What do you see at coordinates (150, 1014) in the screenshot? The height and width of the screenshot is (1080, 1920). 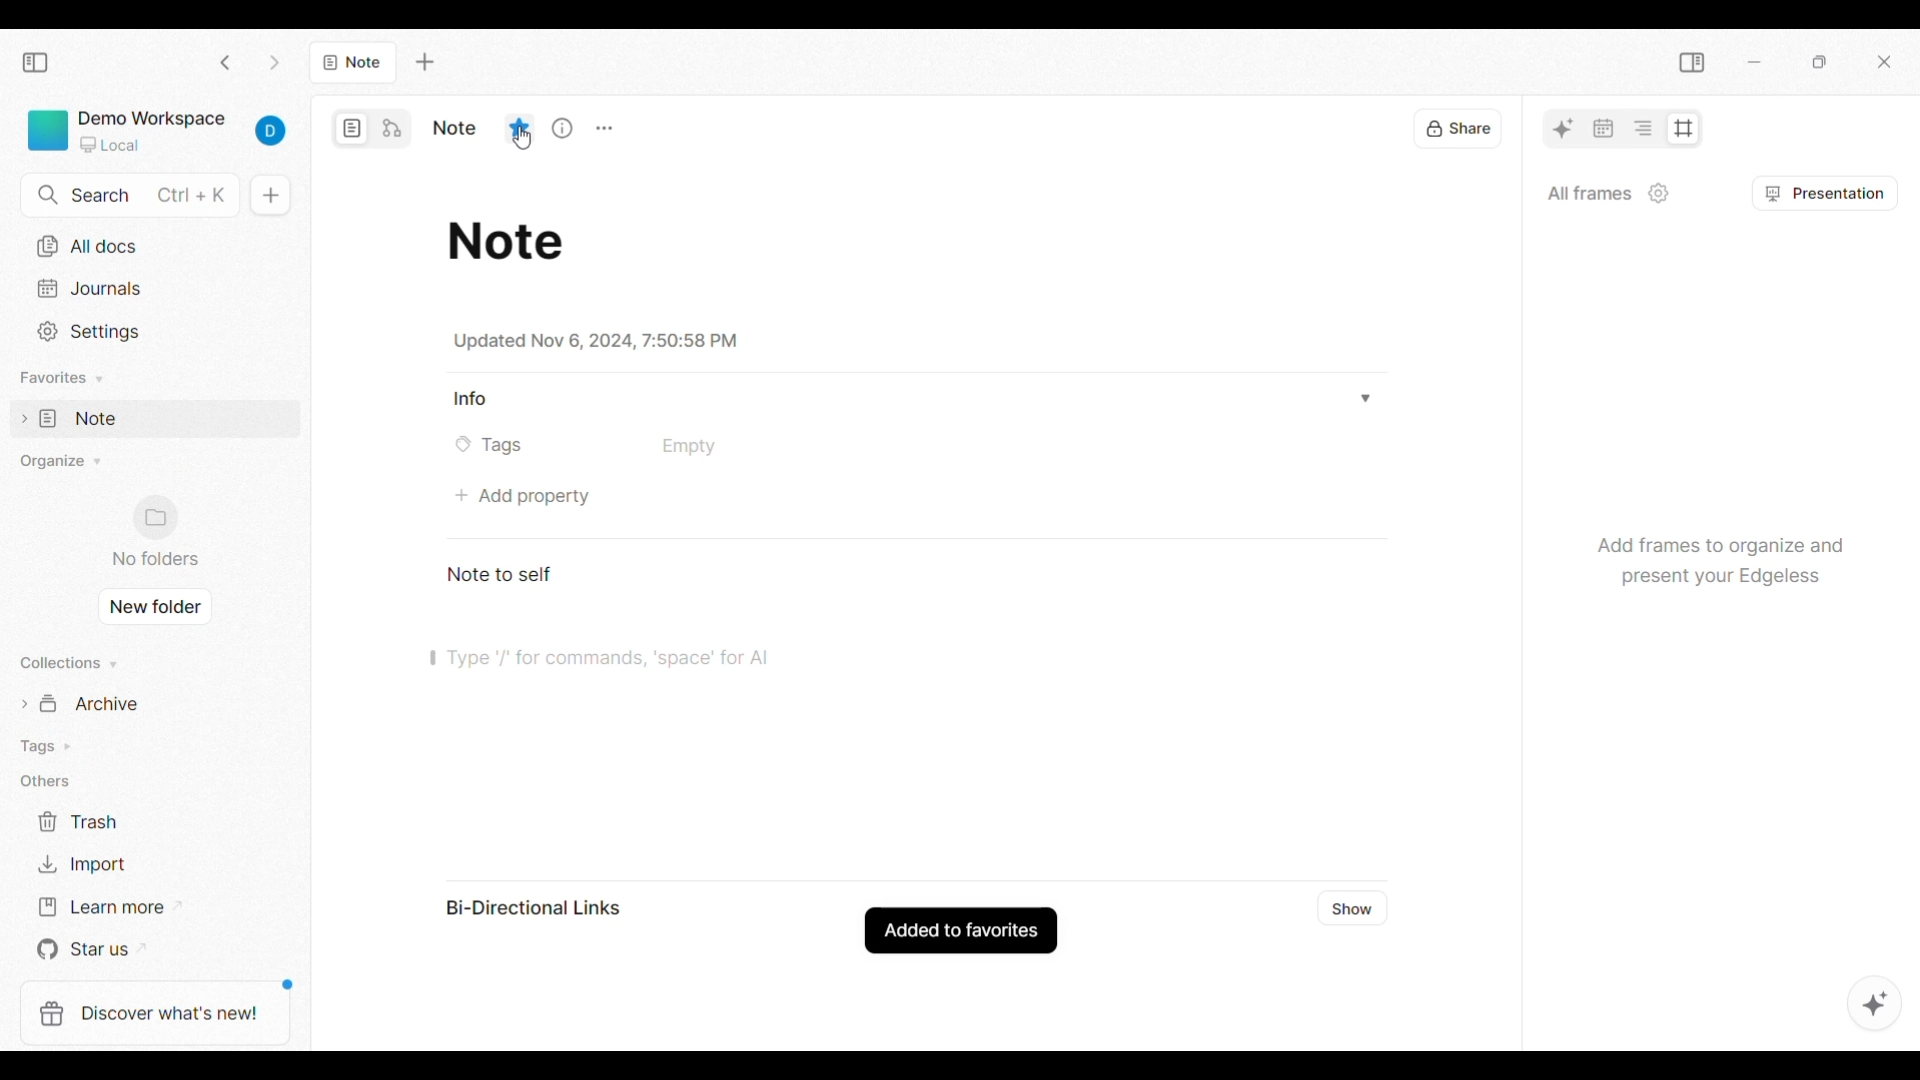 I see `Discover what's new` at bounding box center [150, 1014].